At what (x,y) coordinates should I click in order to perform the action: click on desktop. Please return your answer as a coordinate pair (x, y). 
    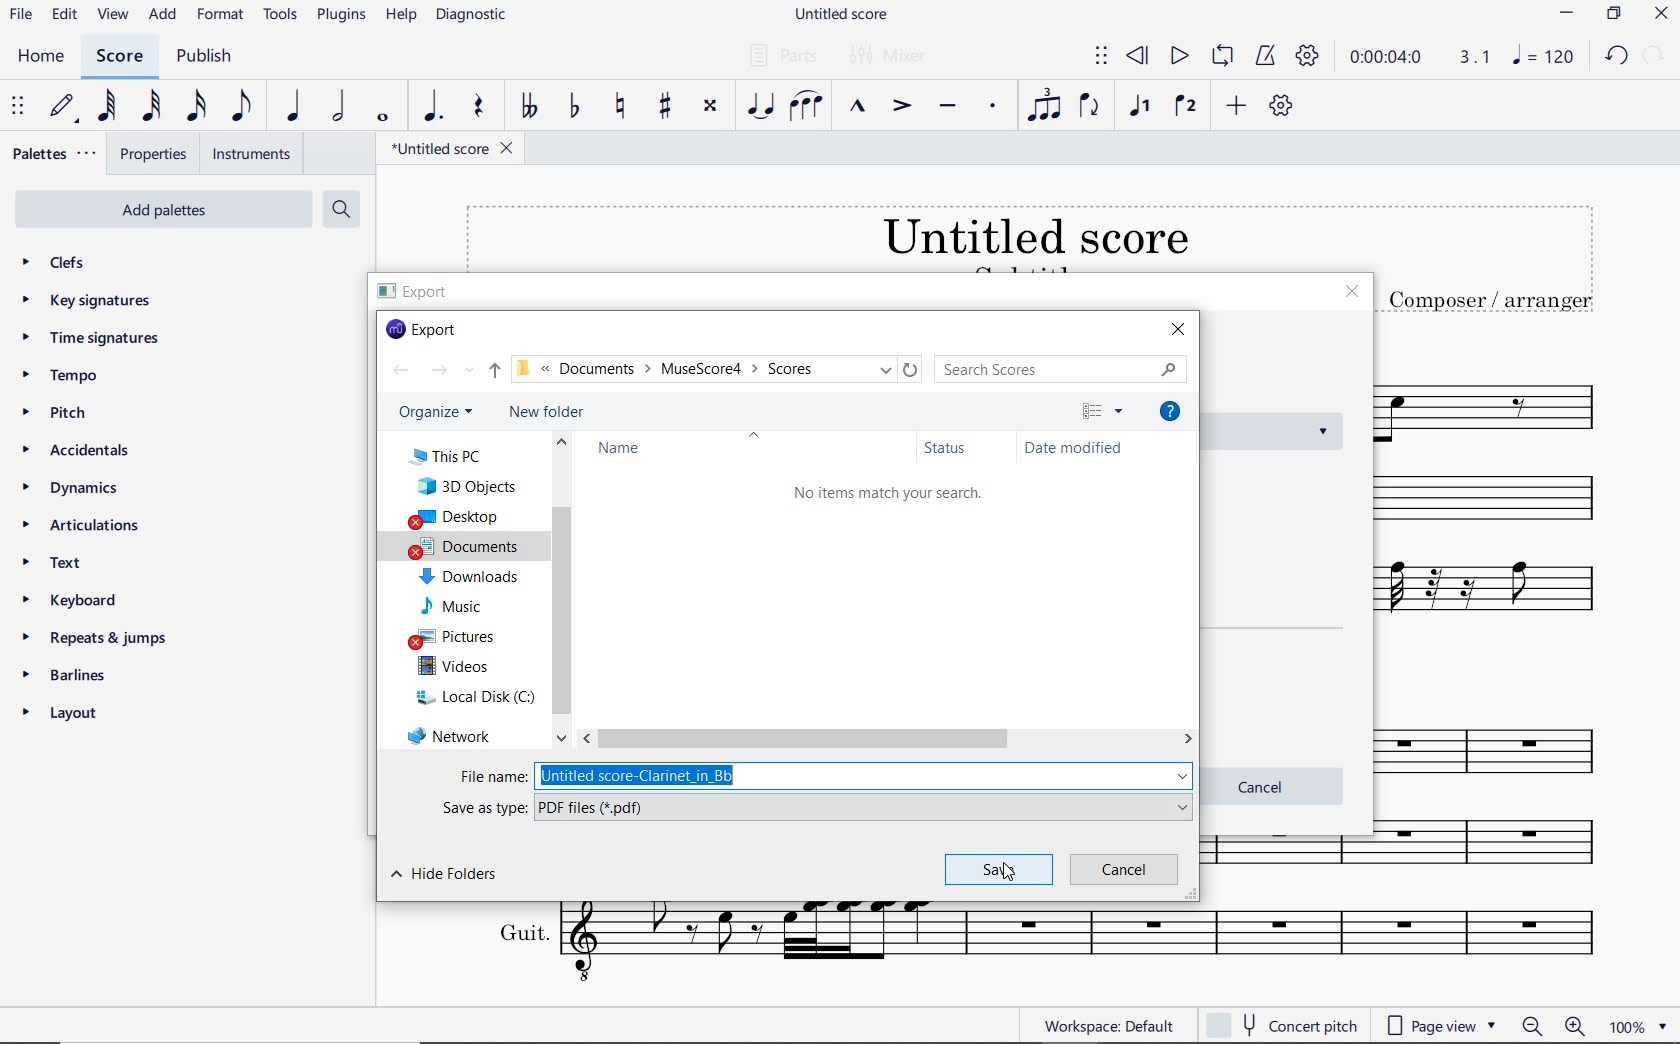
    Looking at the image, I should click on (460, 517).